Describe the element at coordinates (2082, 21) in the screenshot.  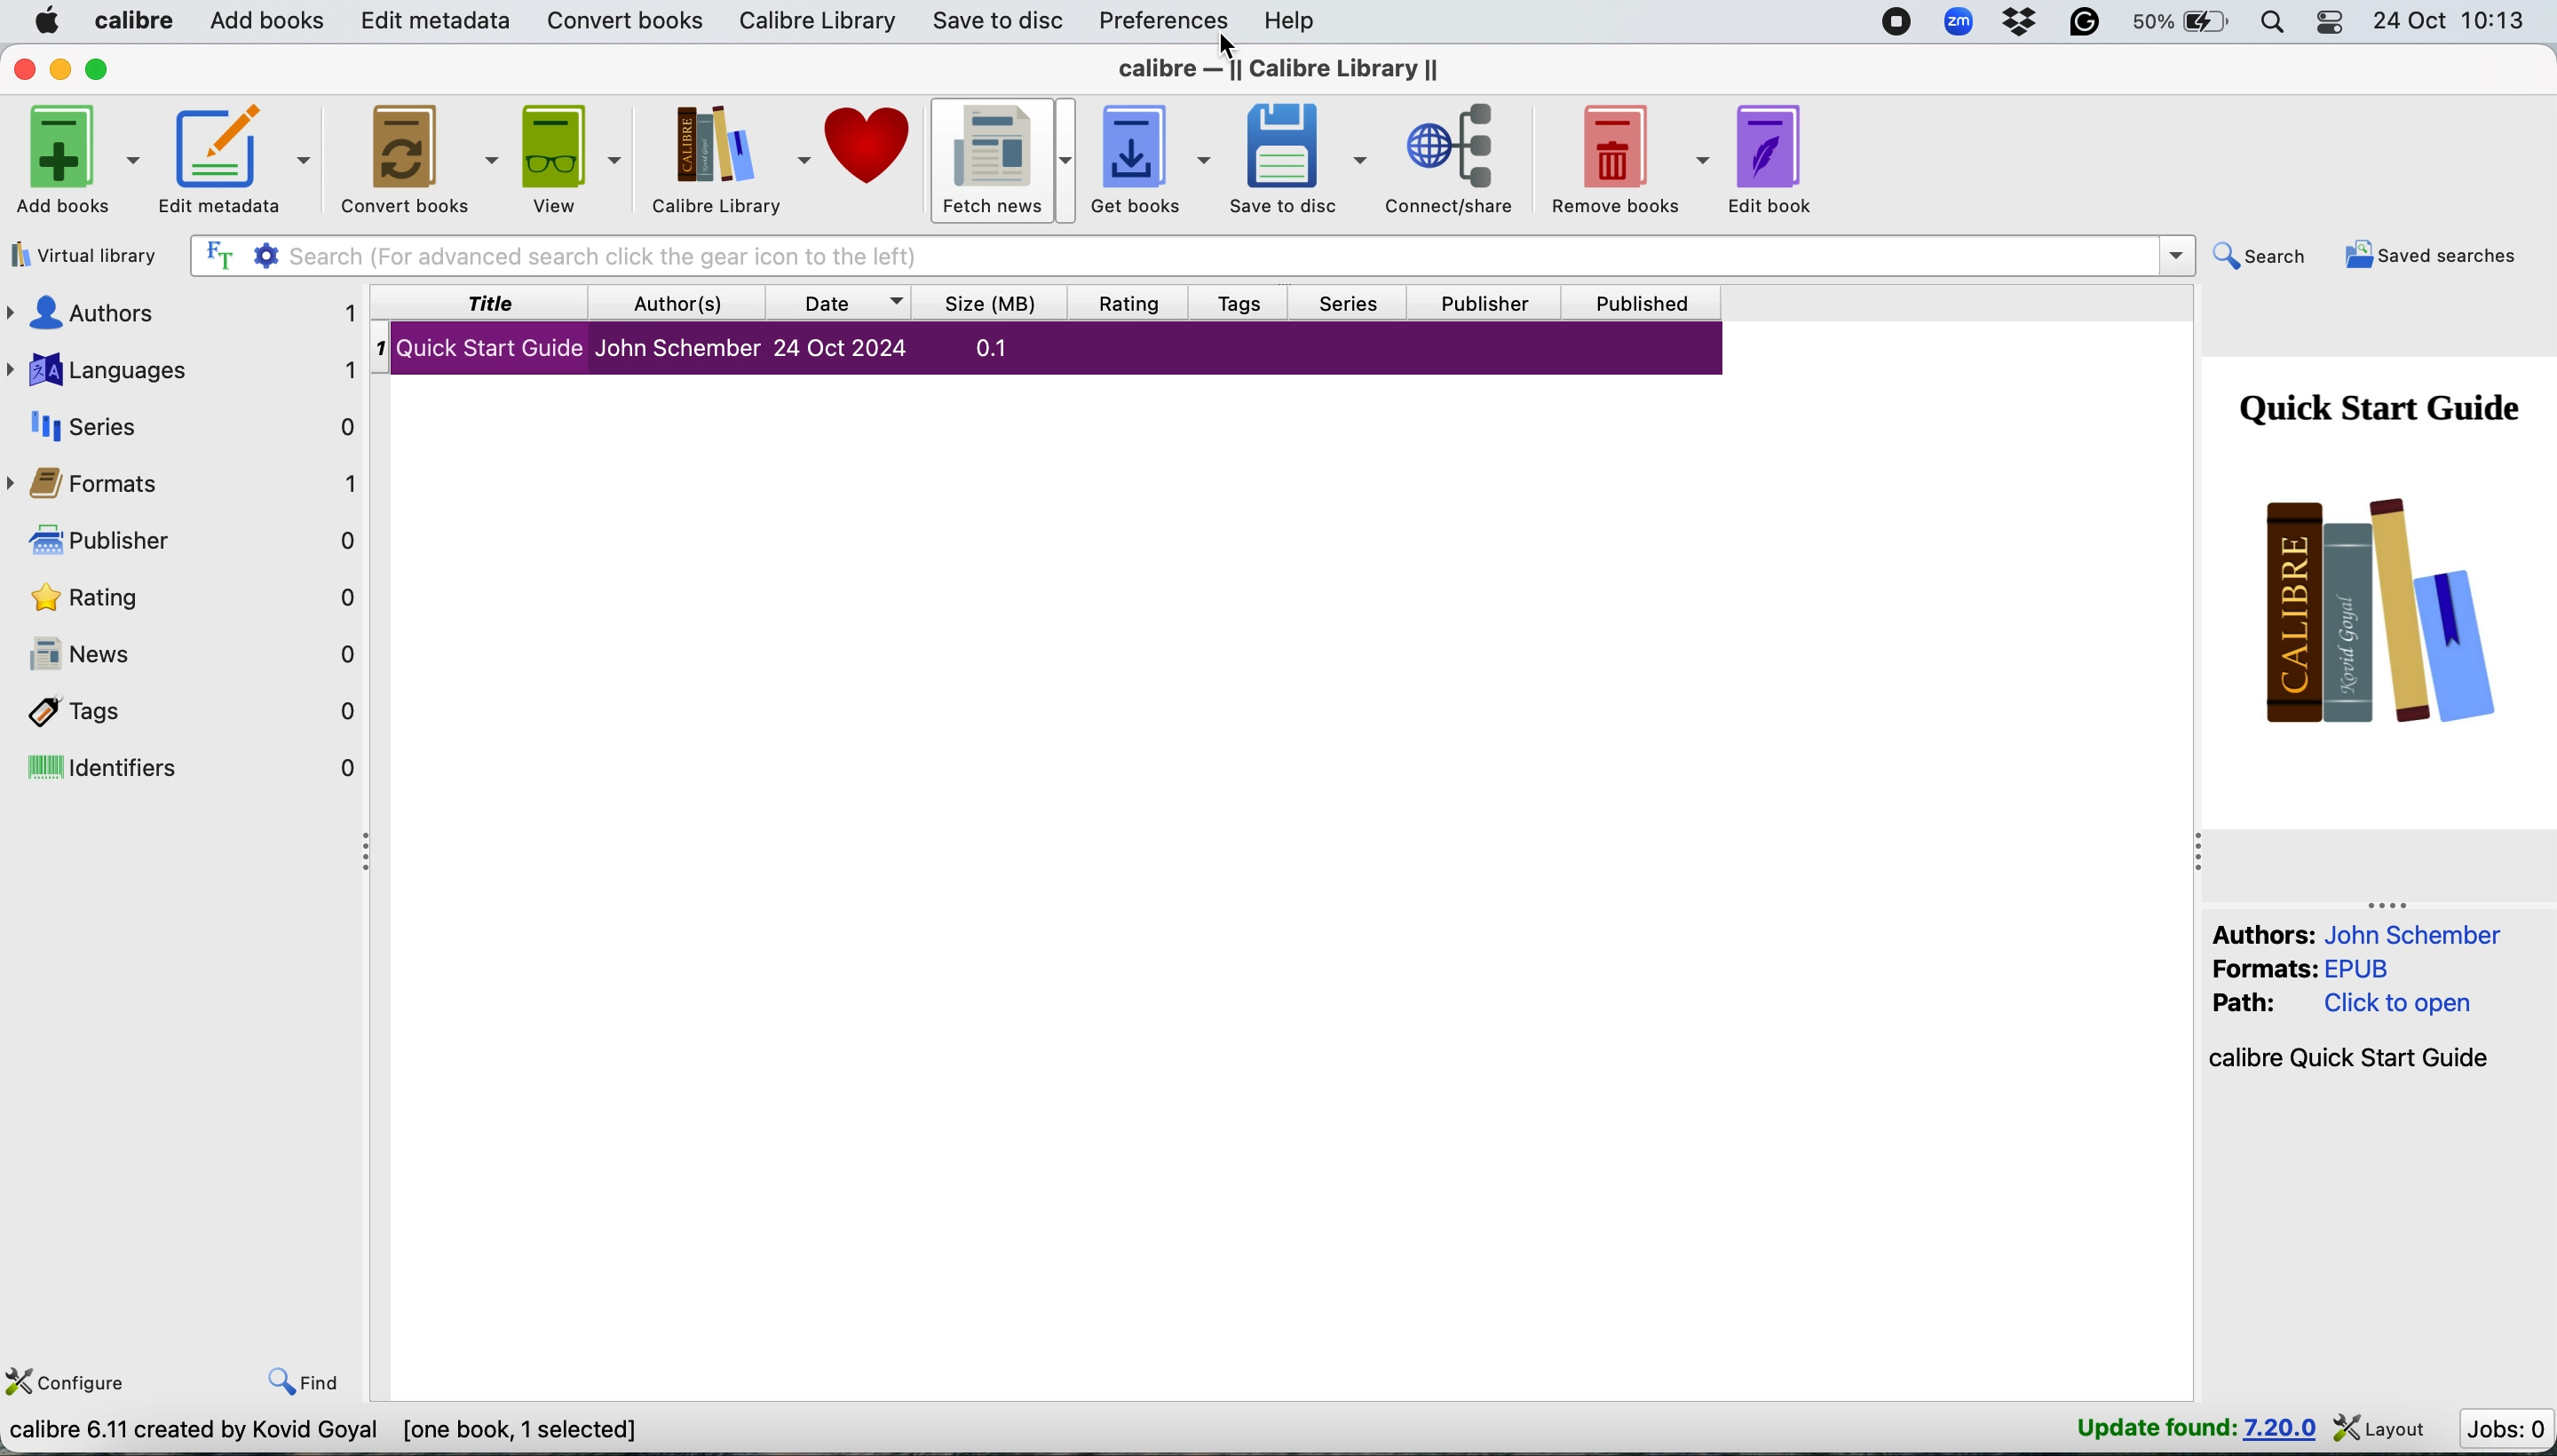
I see `grammarly` at that location.